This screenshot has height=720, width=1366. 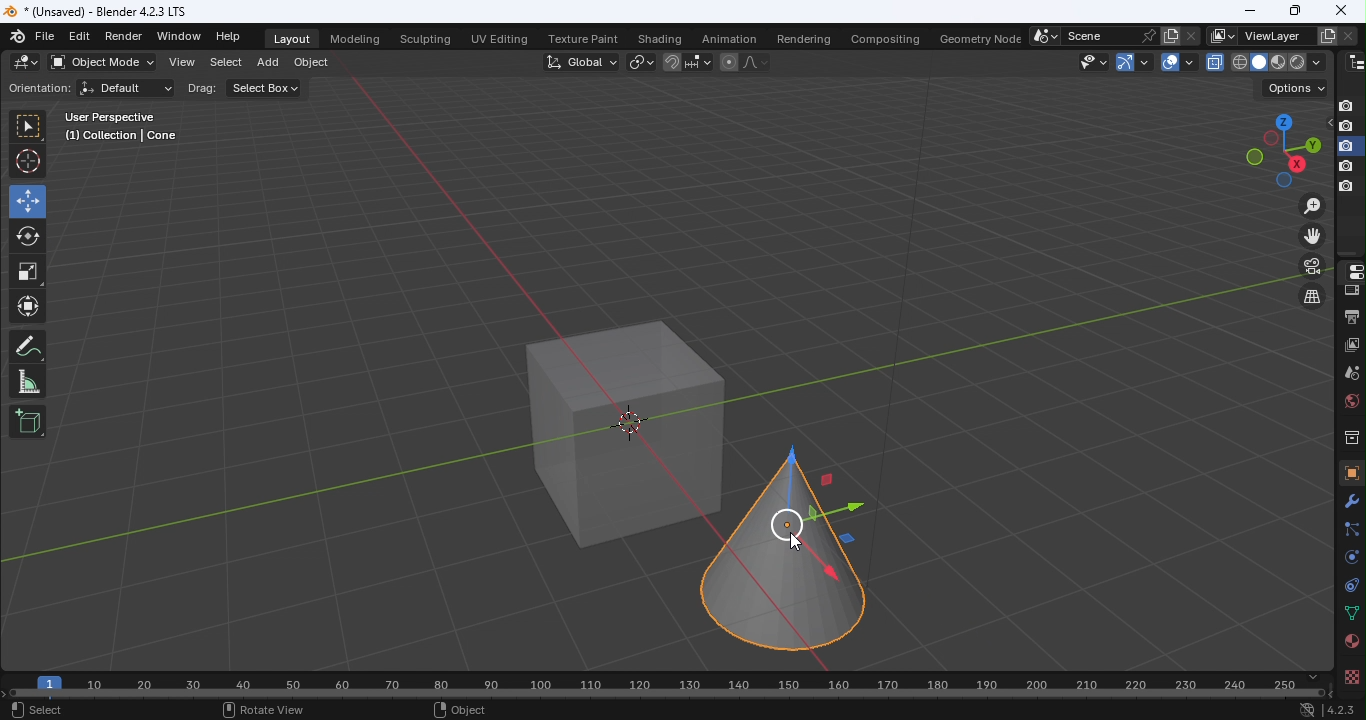 What do you see at coordinates (728, 64) in the screenshot?
I see `Proportional editing objects` at bounding box center [728, 64].